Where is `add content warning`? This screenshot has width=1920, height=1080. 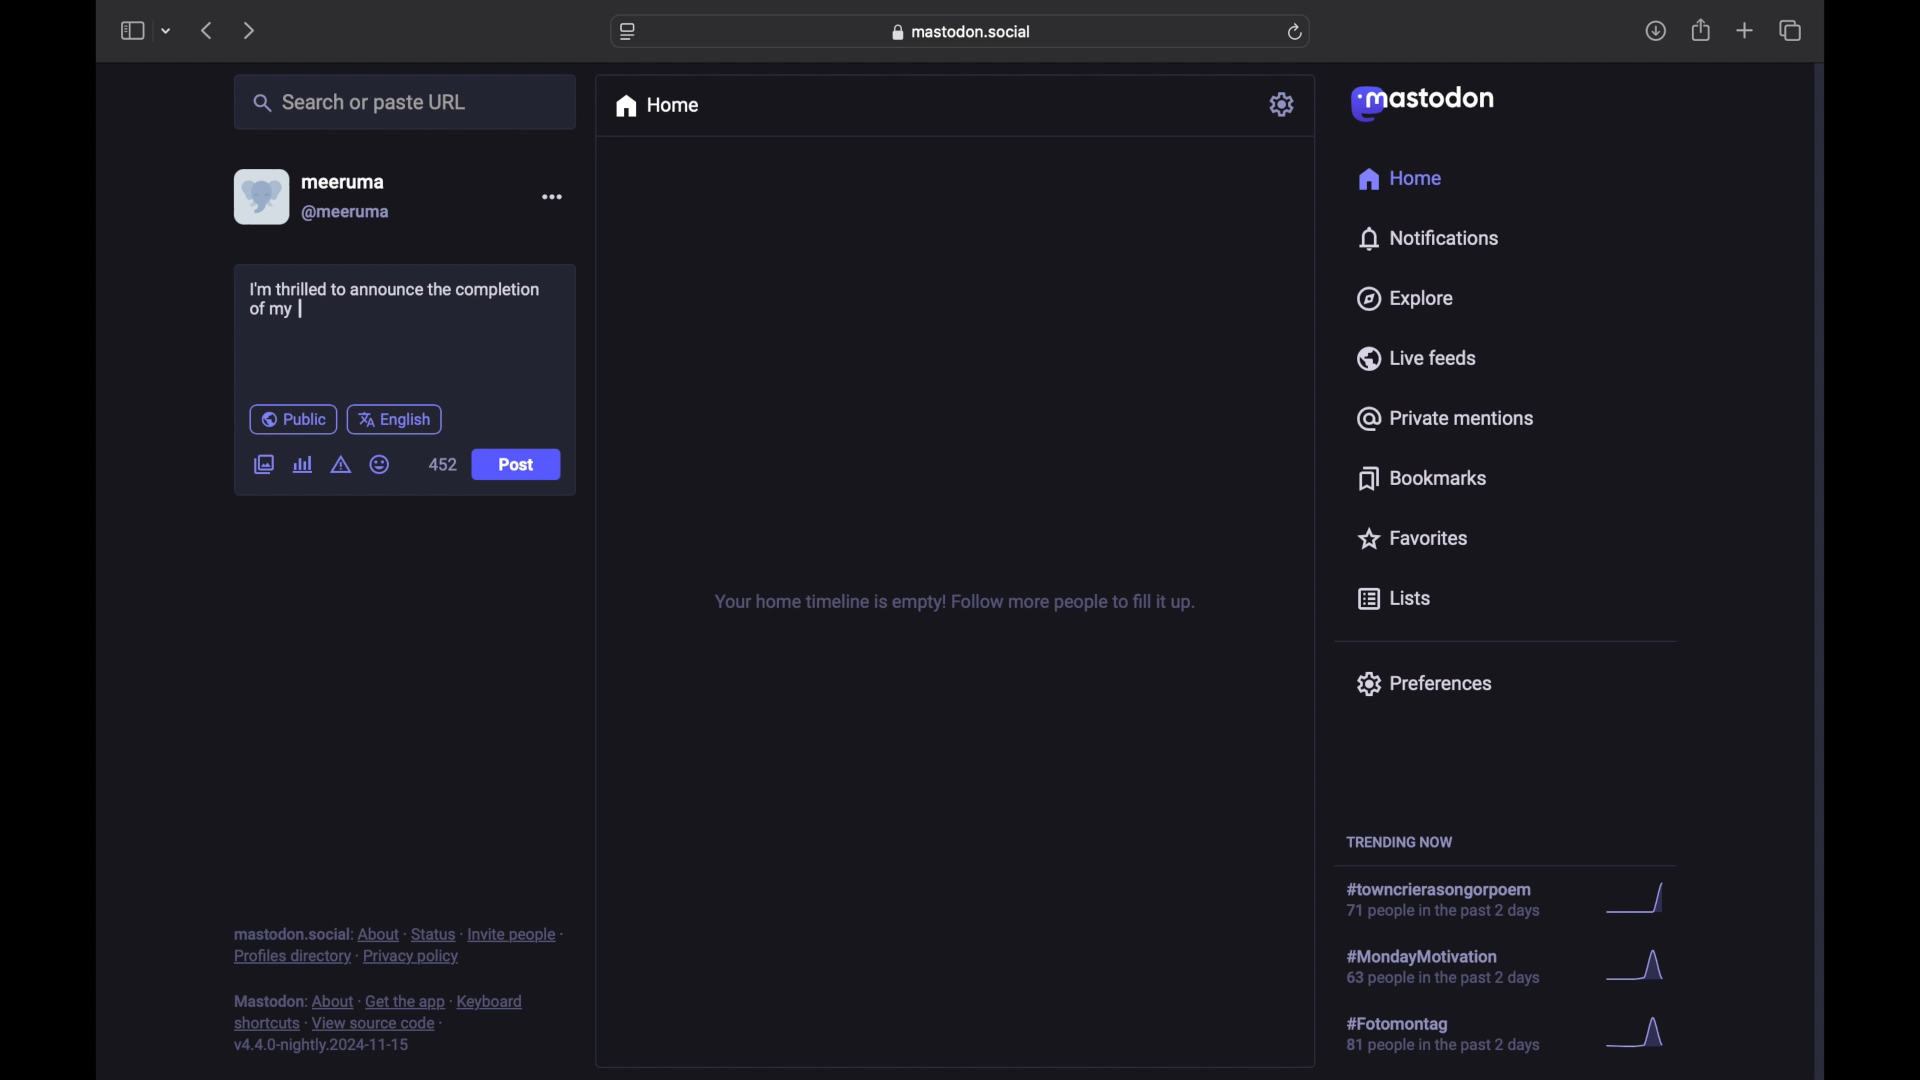
add content warning is located at coordinates (343, 465).